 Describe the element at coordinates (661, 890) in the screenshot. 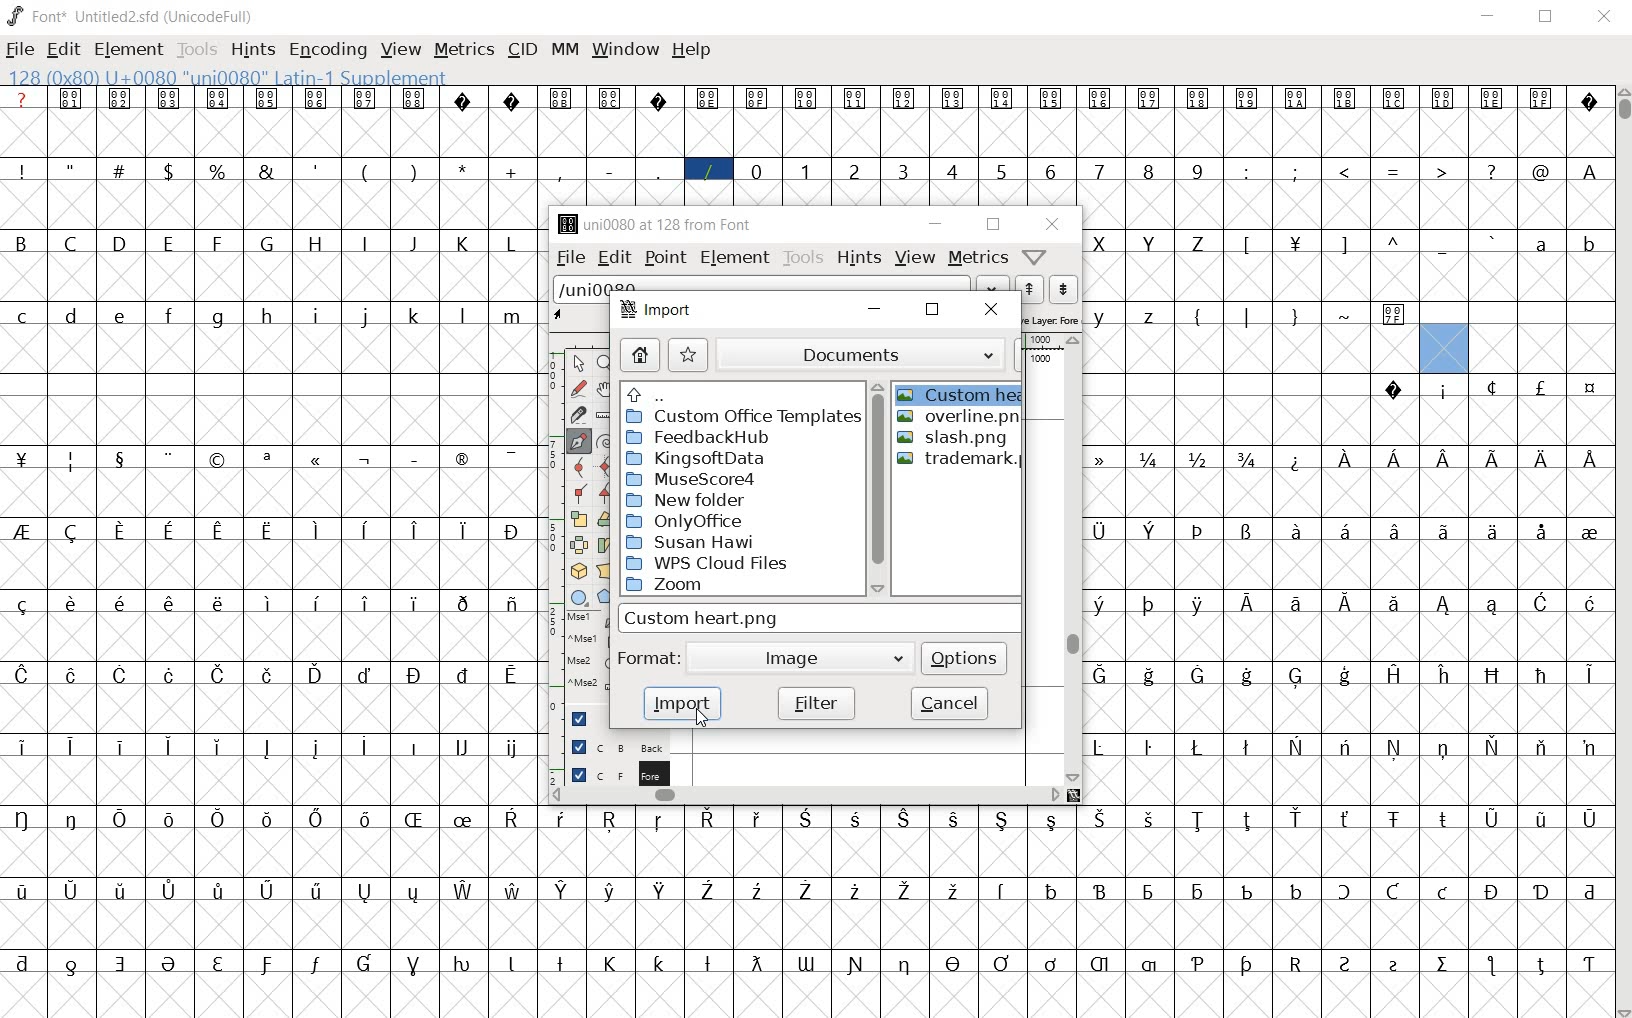

I see `glyph` at that location.